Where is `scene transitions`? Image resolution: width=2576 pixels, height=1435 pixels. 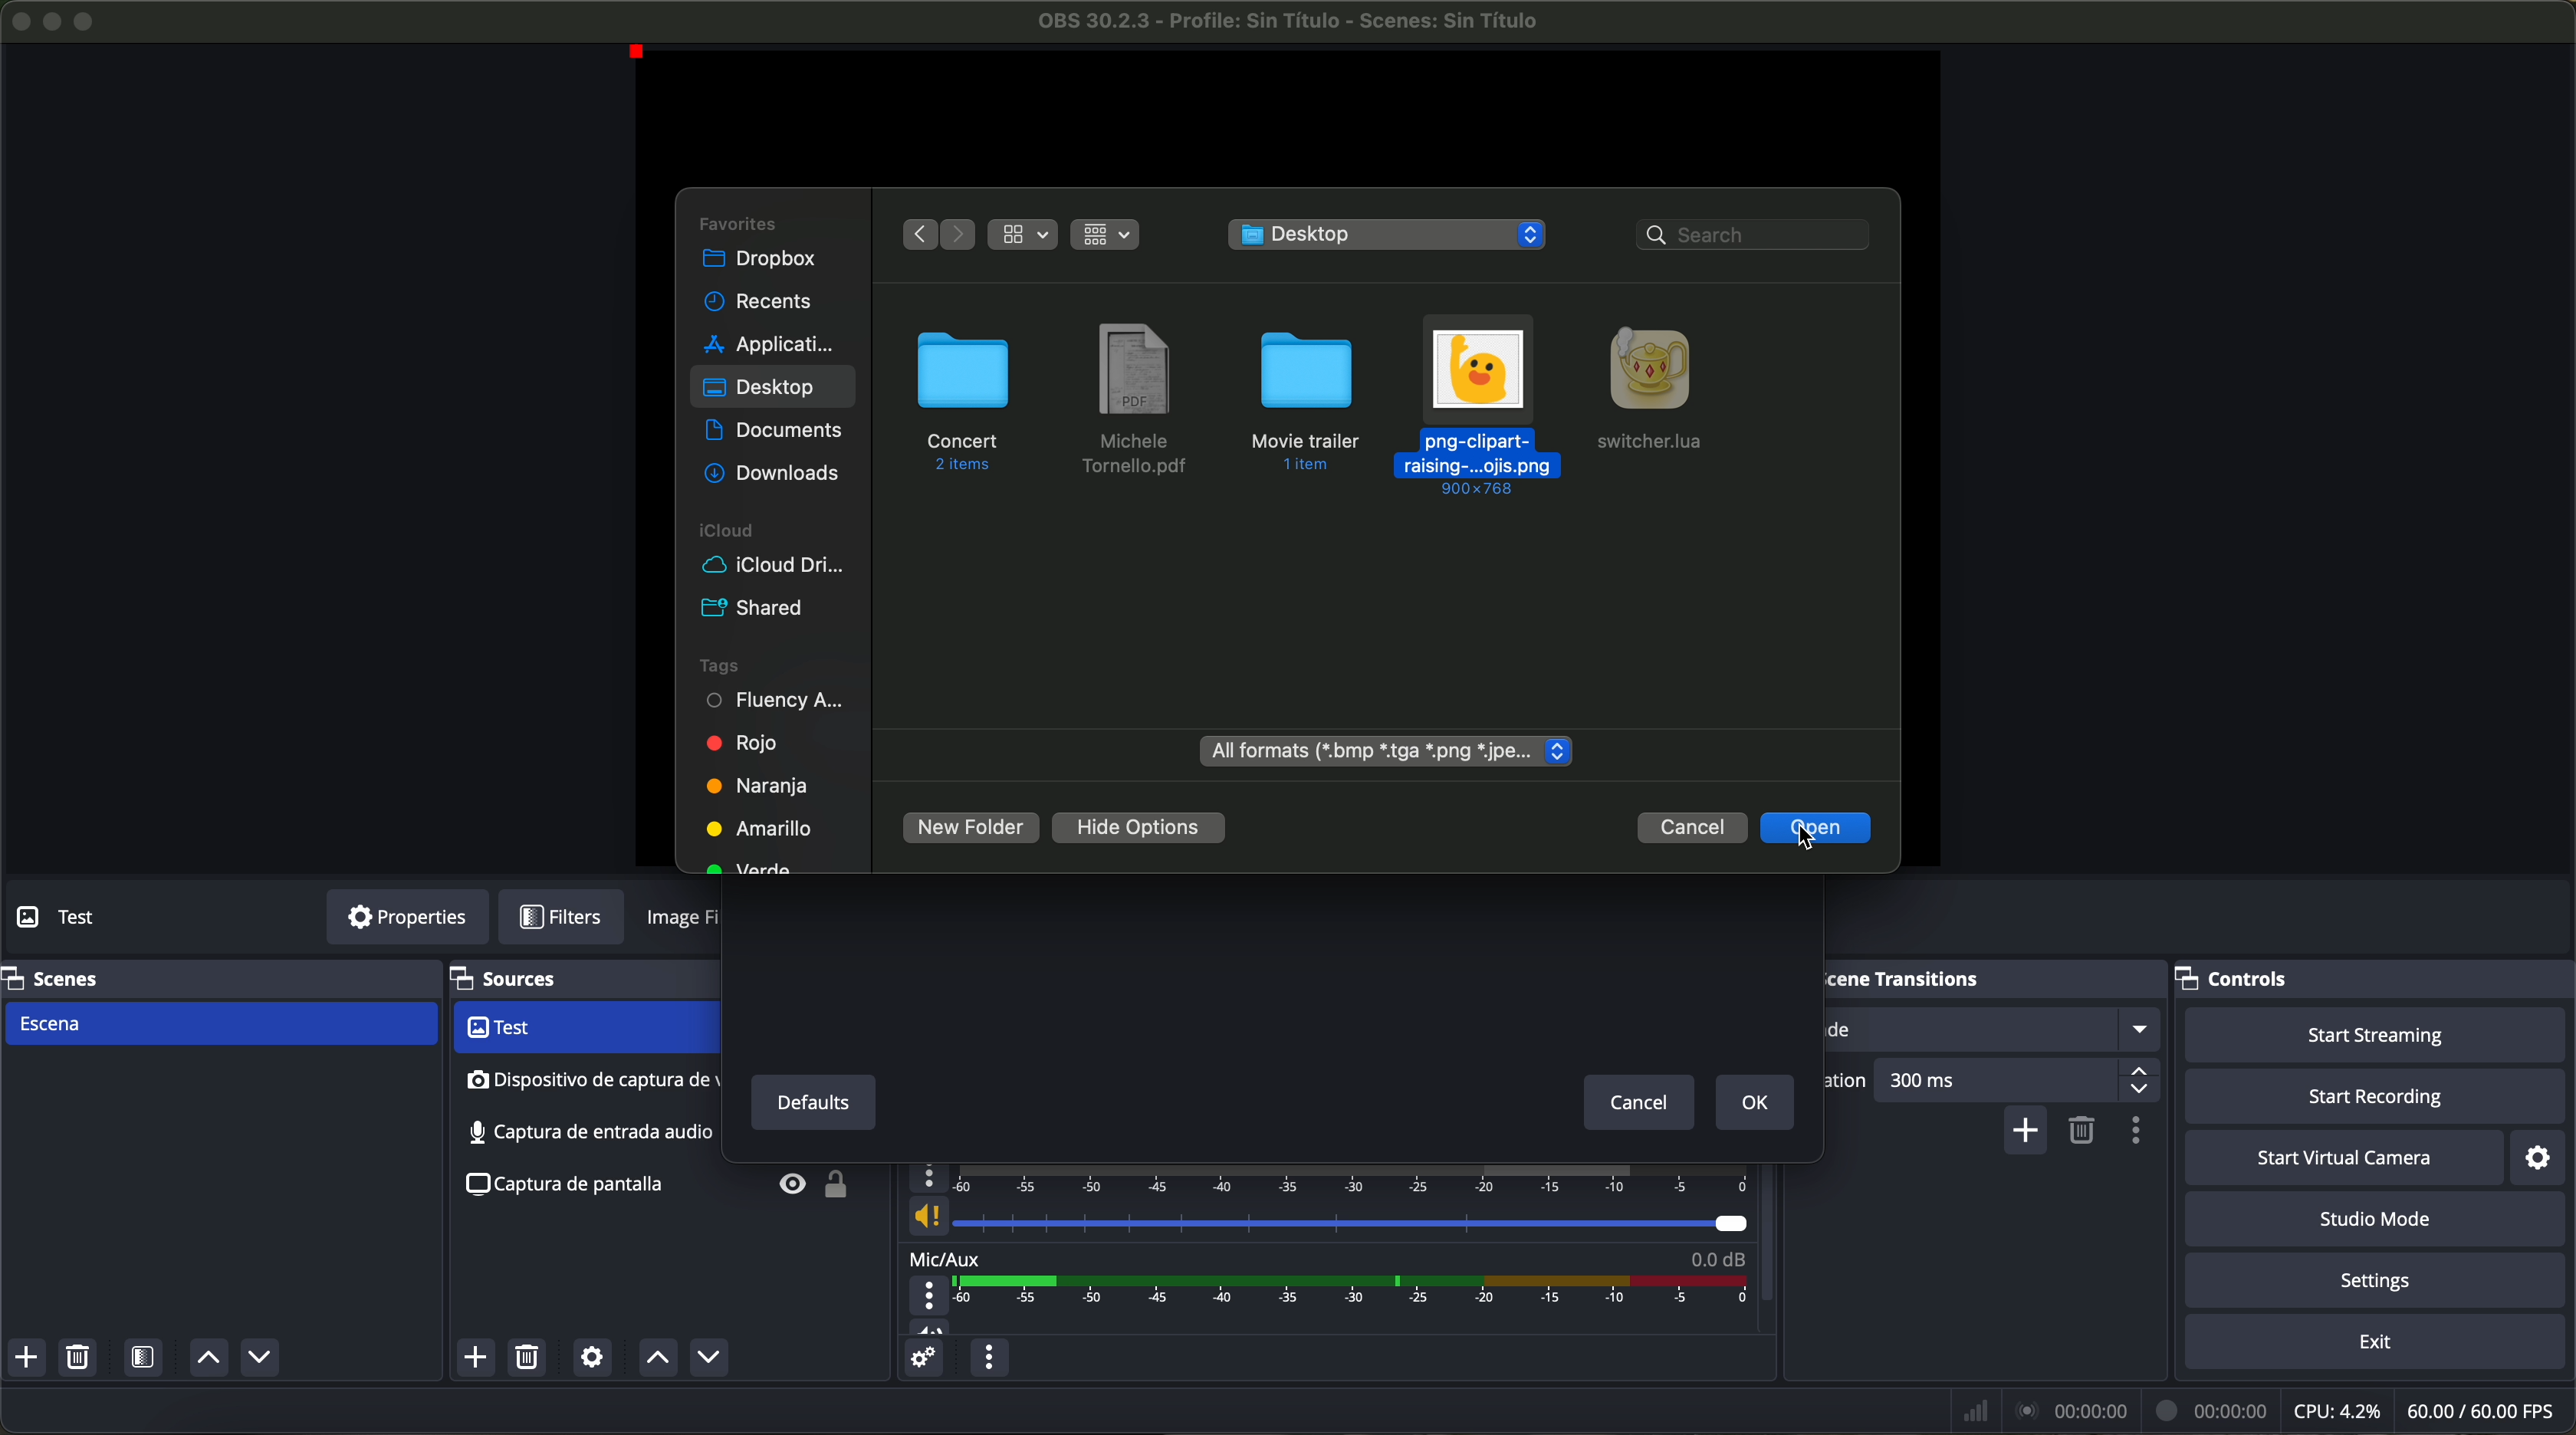
scene transitions is located at coordinates (1933, 978).